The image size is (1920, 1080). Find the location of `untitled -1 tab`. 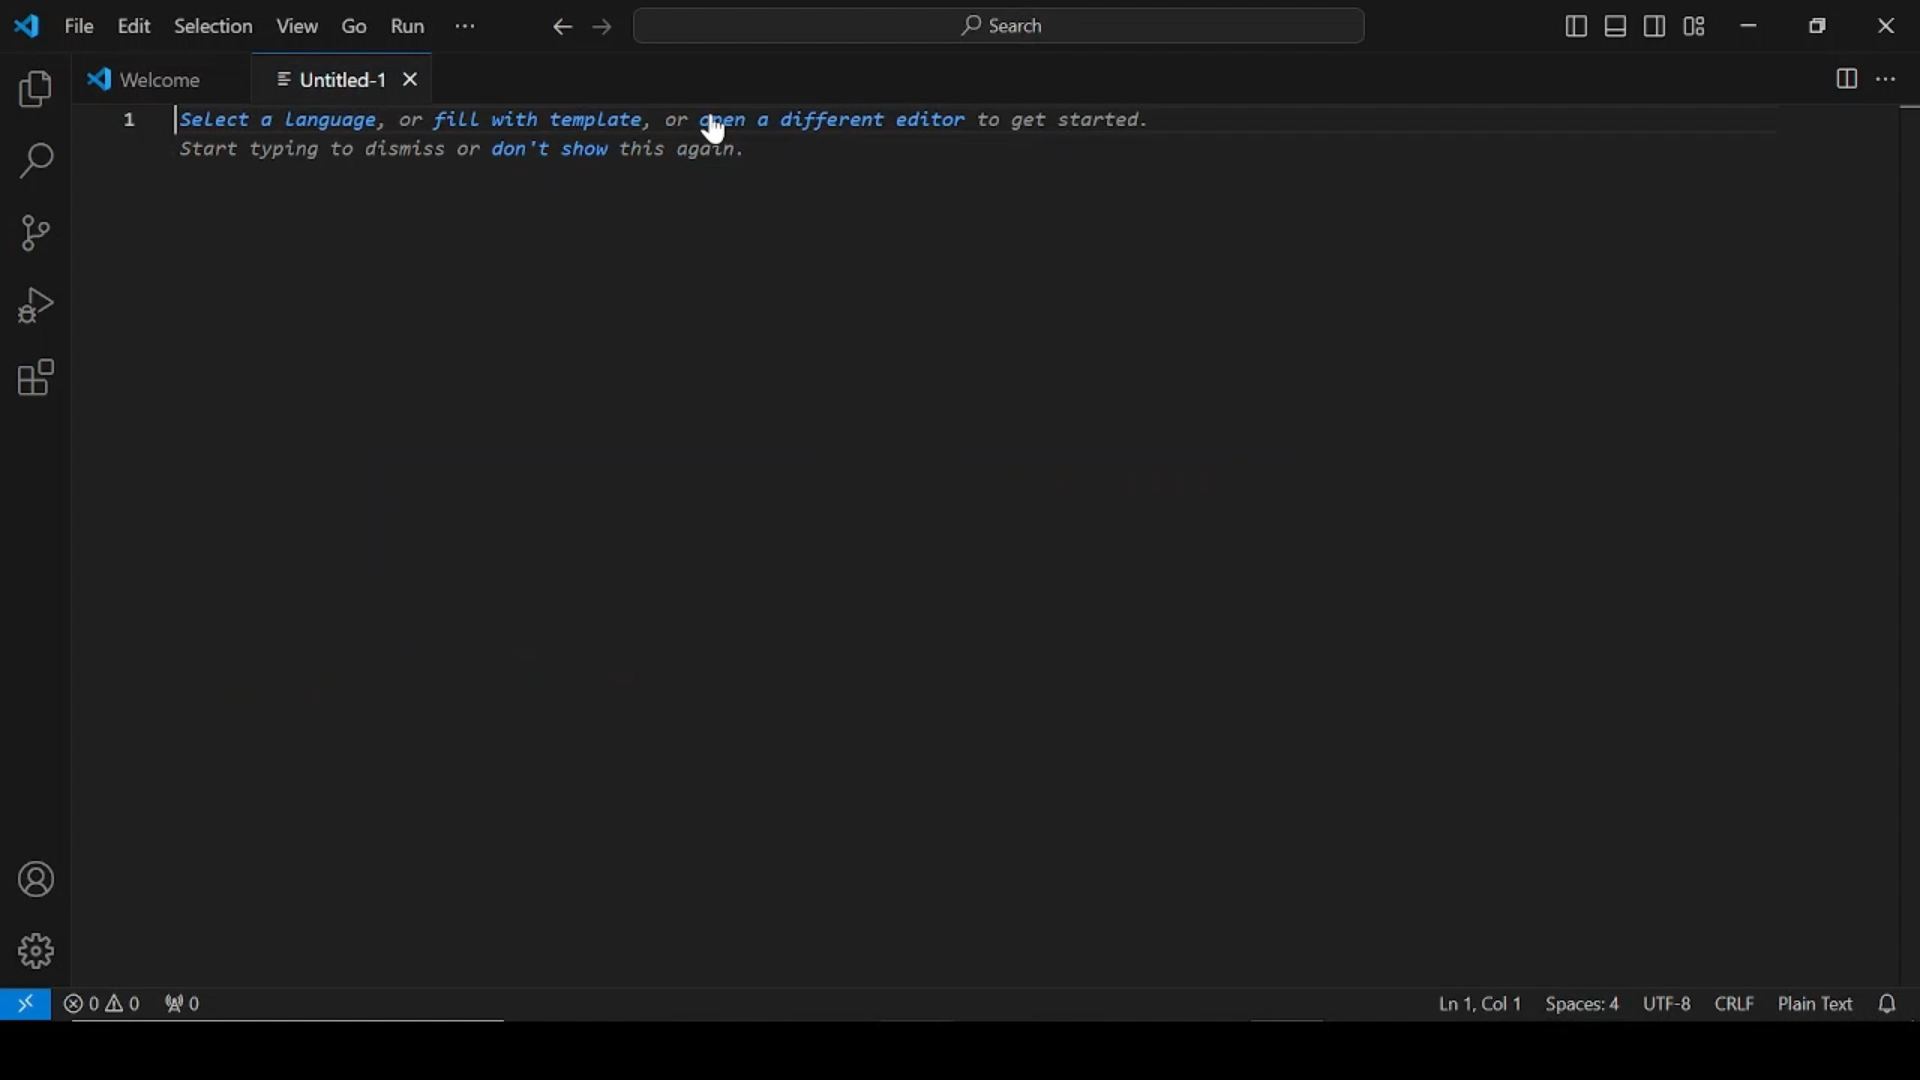

untitled -1 tab is located at coordinates (343, 77).